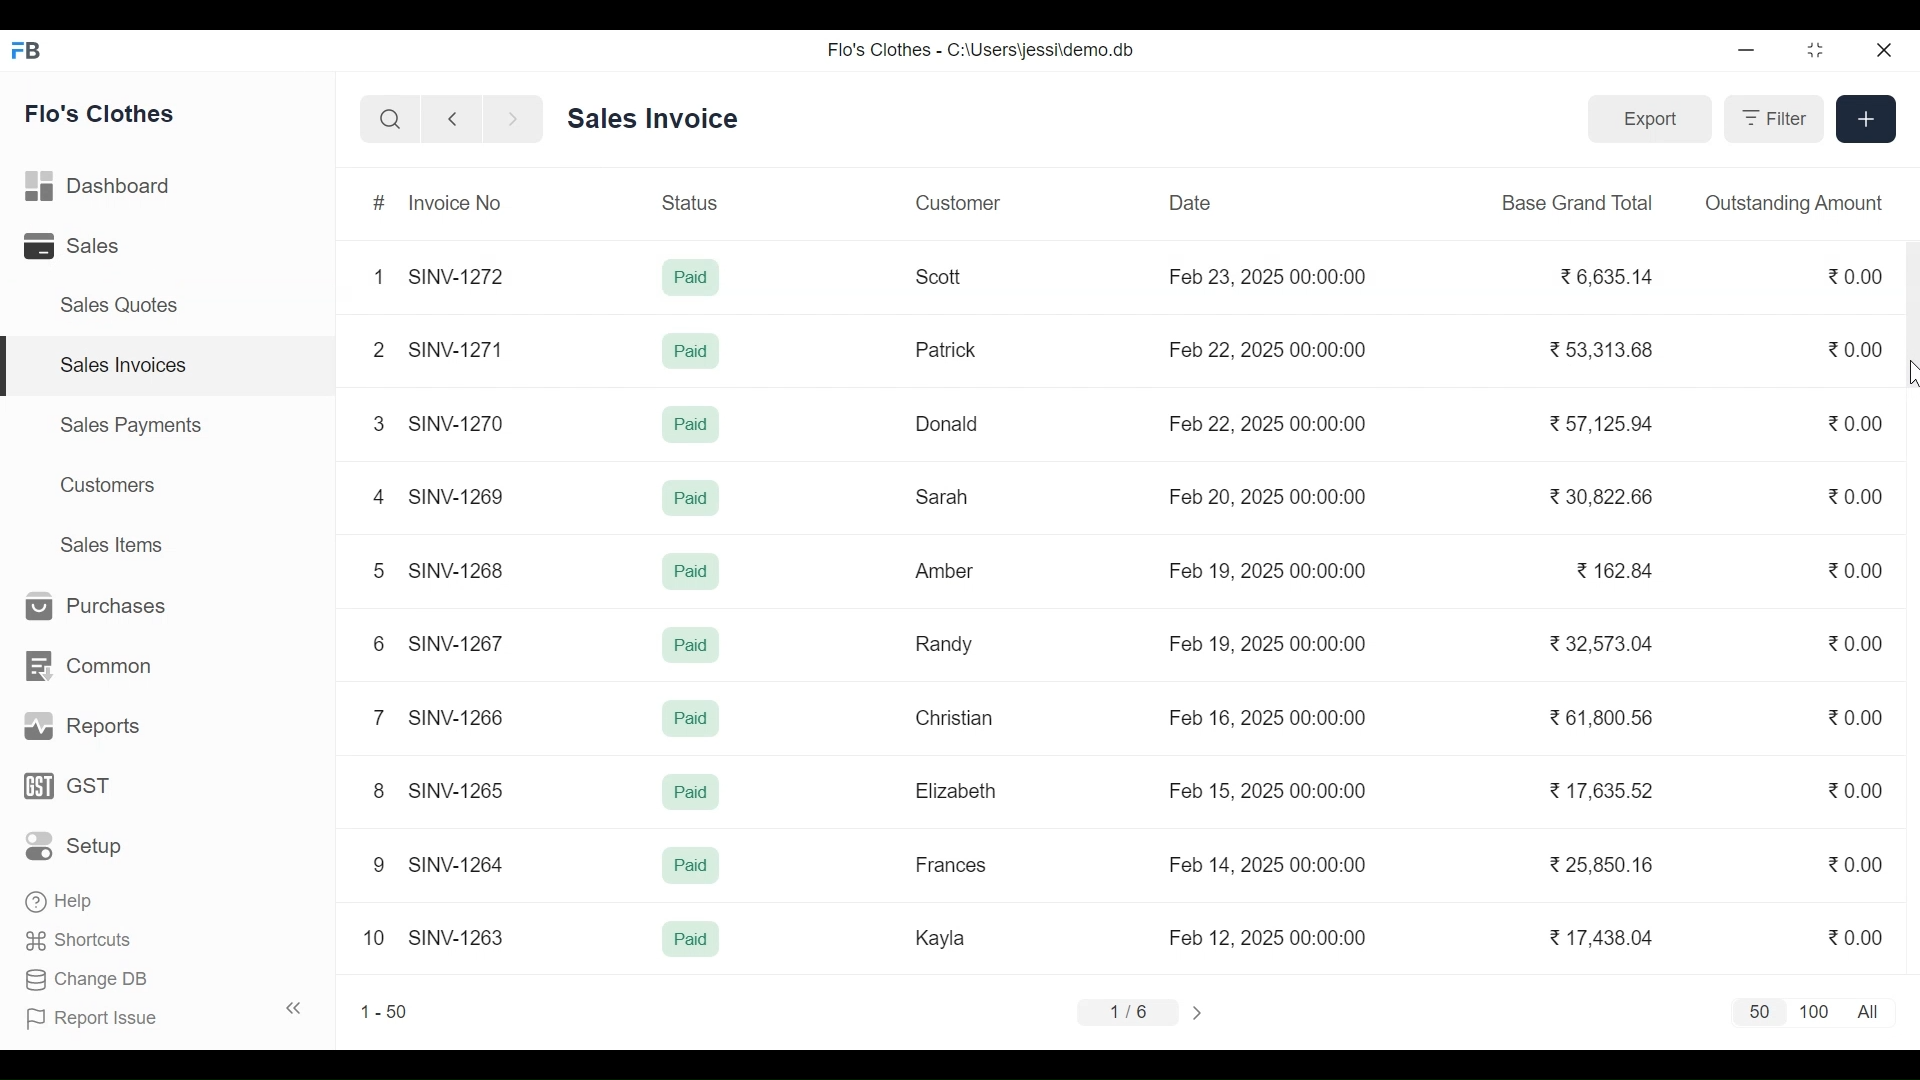 This screenshot has width=1920, height=1080. What do you see at coordinates (100, 188) in the screenshot?
I see `Dashboard` at bounding box center [100, 188].